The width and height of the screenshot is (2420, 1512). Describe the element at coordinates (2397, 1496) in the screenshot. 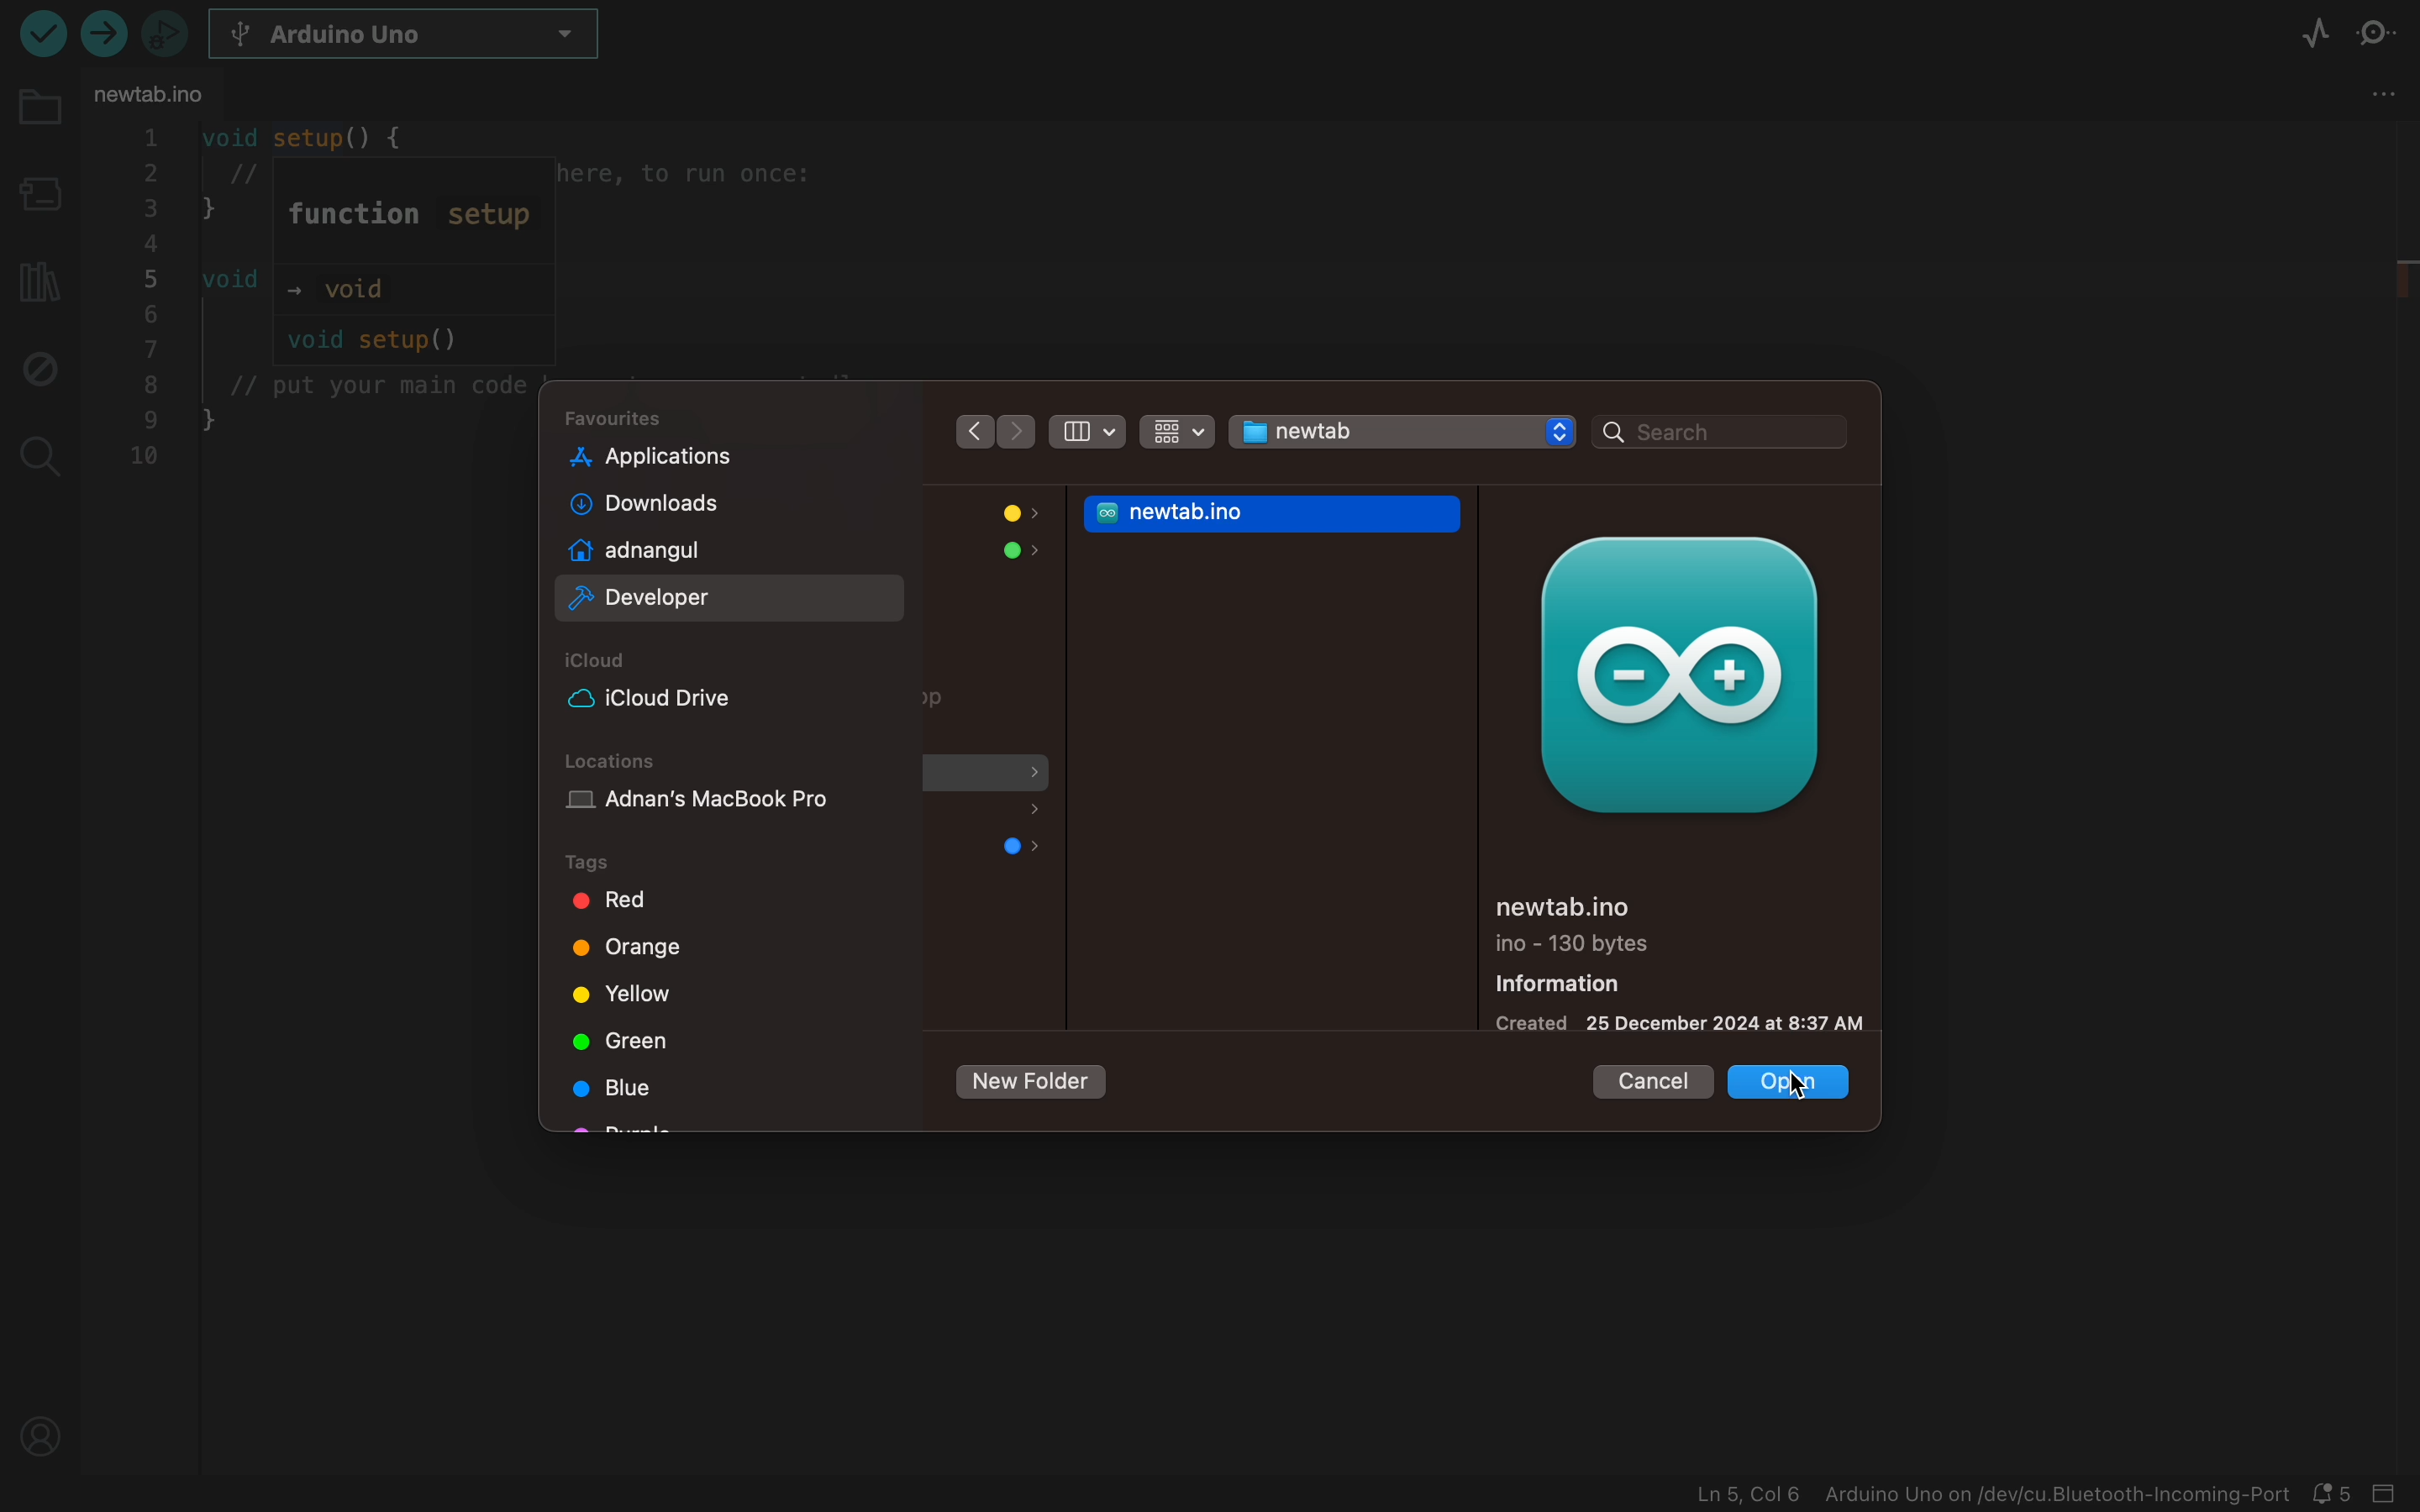

I see `close slide bar` at that location.